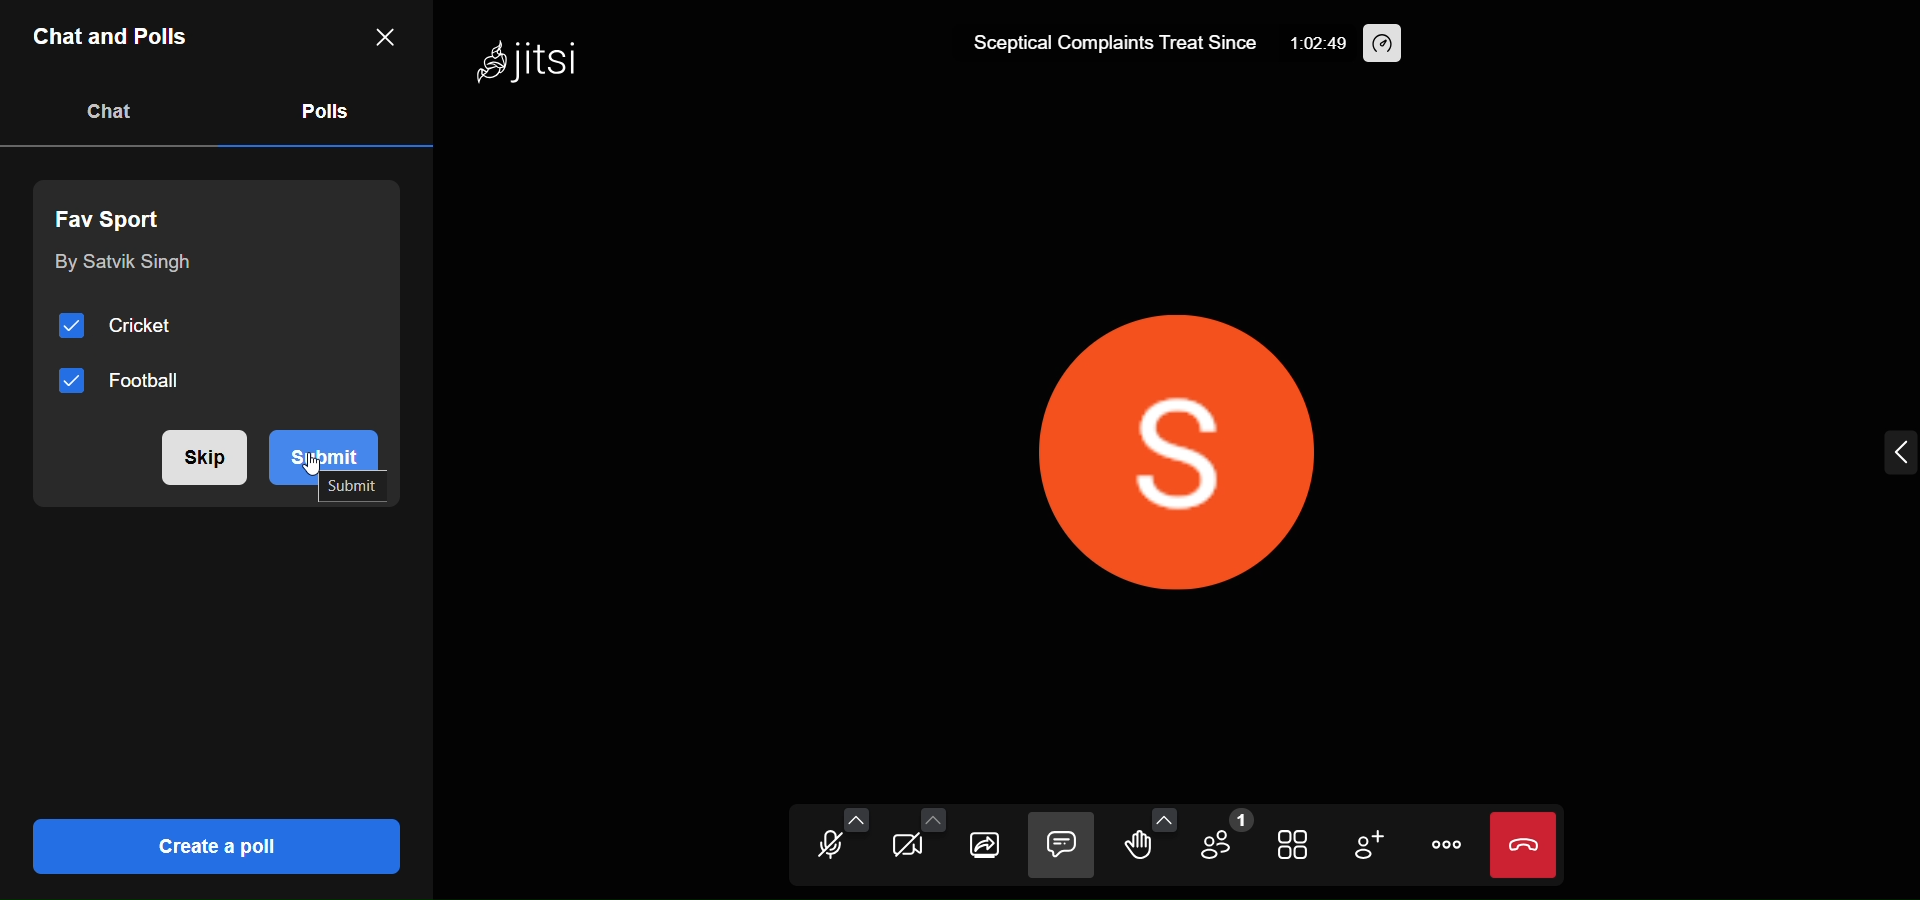 The image size is (1920, 900). I want to click on more audio option, so click(856, 819).